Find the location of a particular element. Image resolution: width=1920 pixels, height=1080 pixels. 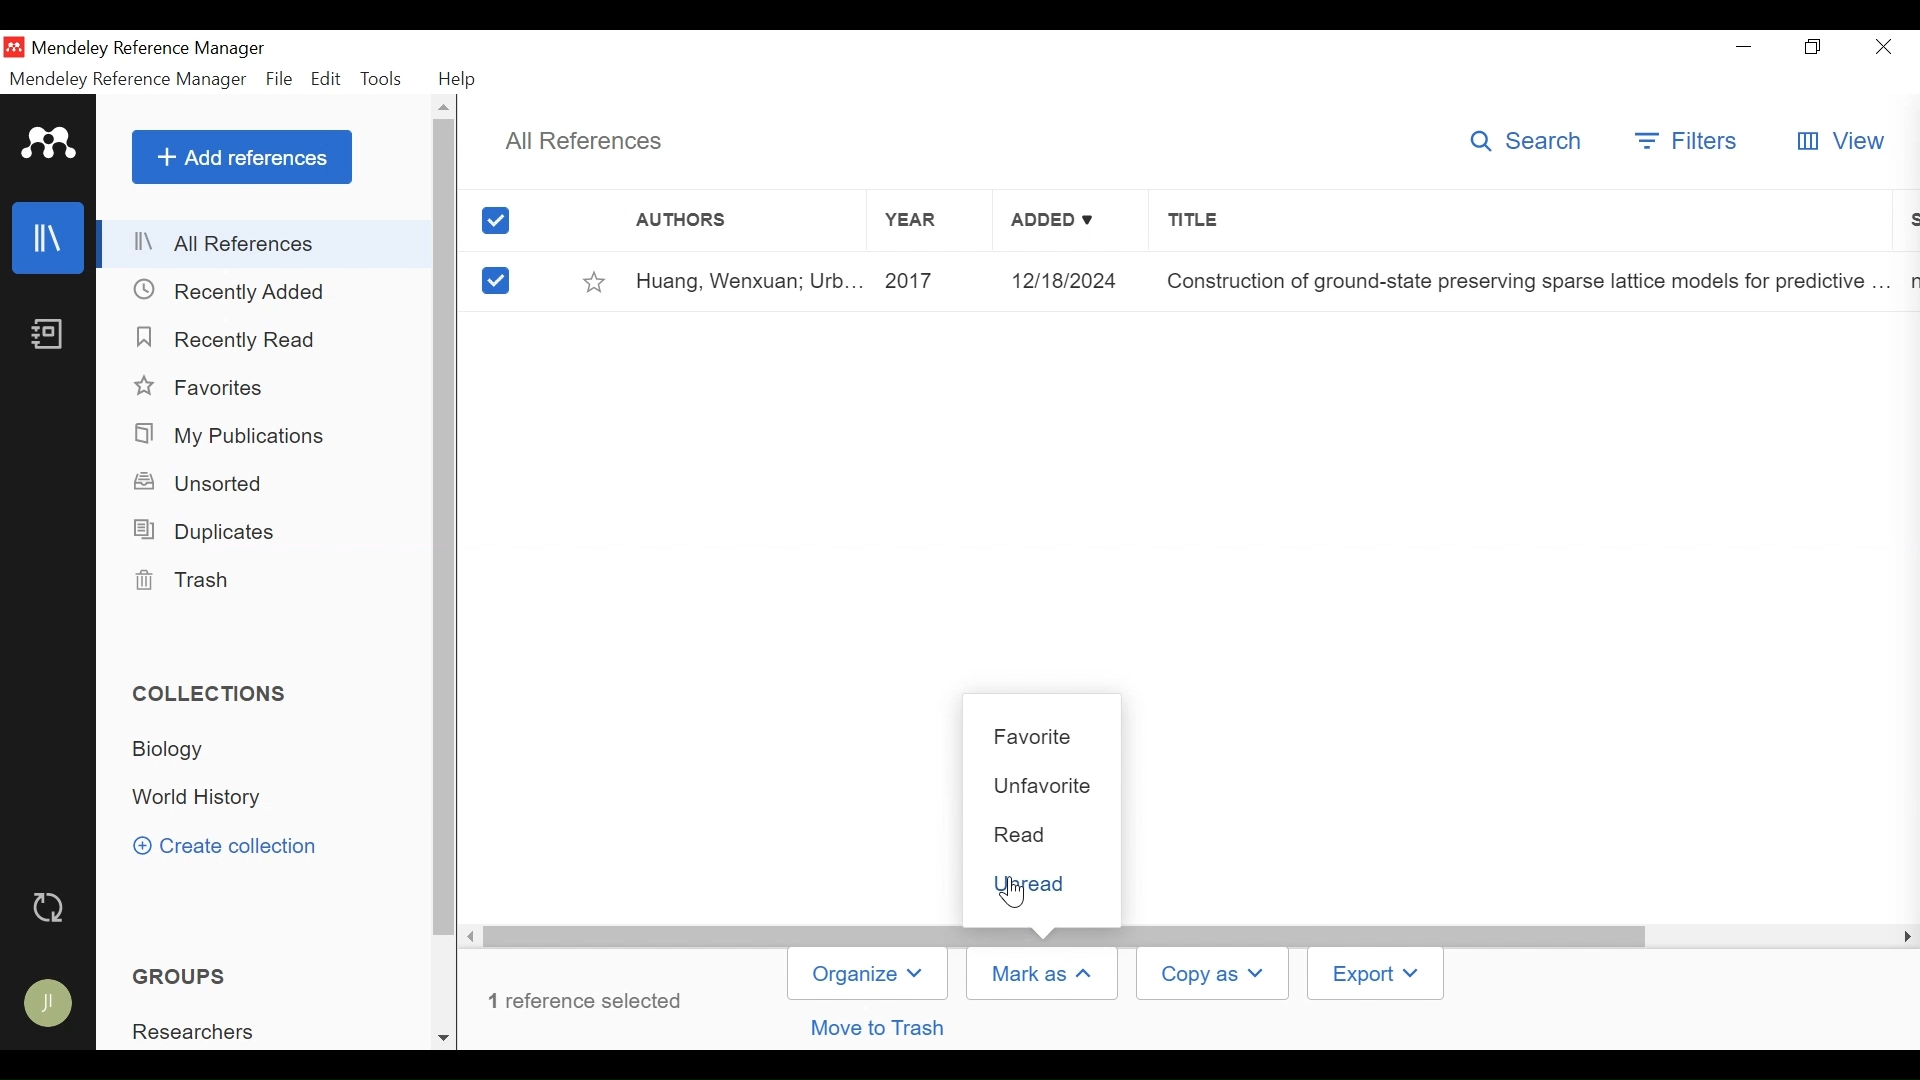

Added is located at coordinates (1073, 224).